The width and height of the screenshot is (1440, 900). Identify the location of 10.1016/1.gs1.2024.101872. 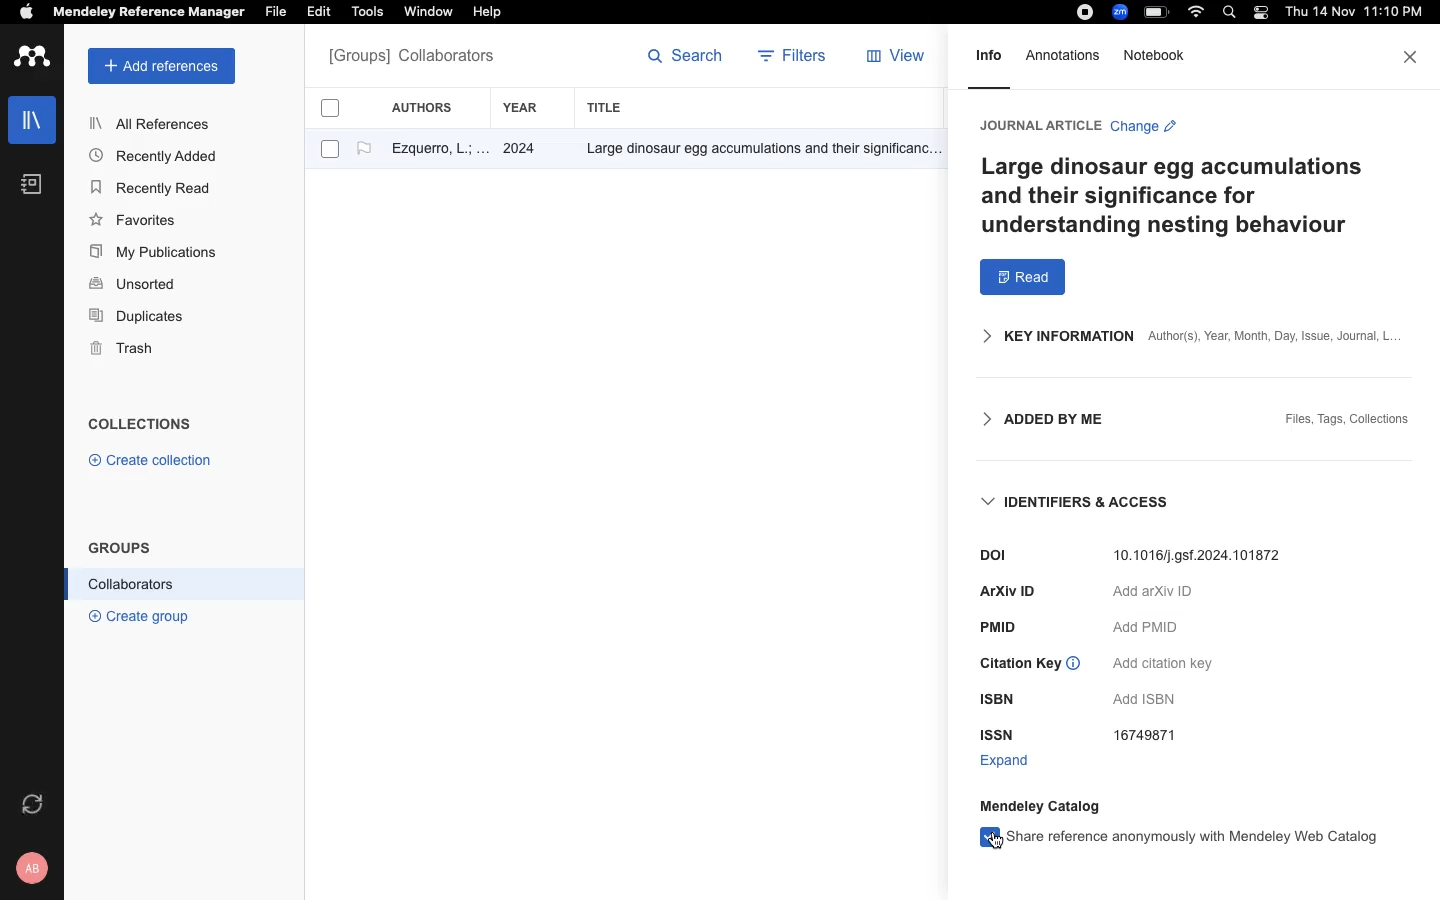
(1204, 555).